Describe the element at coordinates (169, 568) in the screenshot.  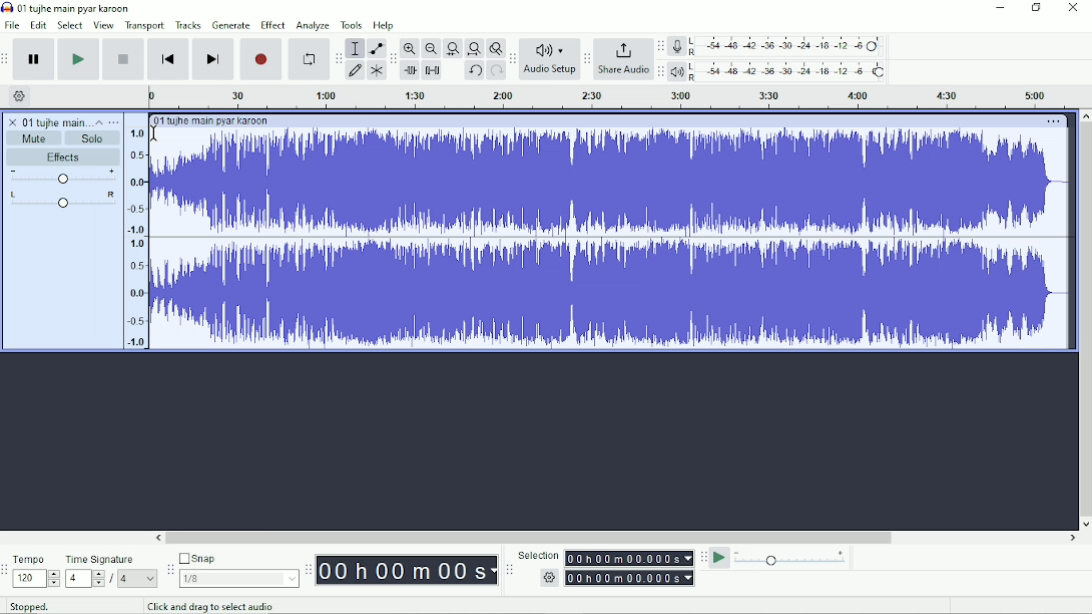
I see `Audacity snapping toolbar` at that location.